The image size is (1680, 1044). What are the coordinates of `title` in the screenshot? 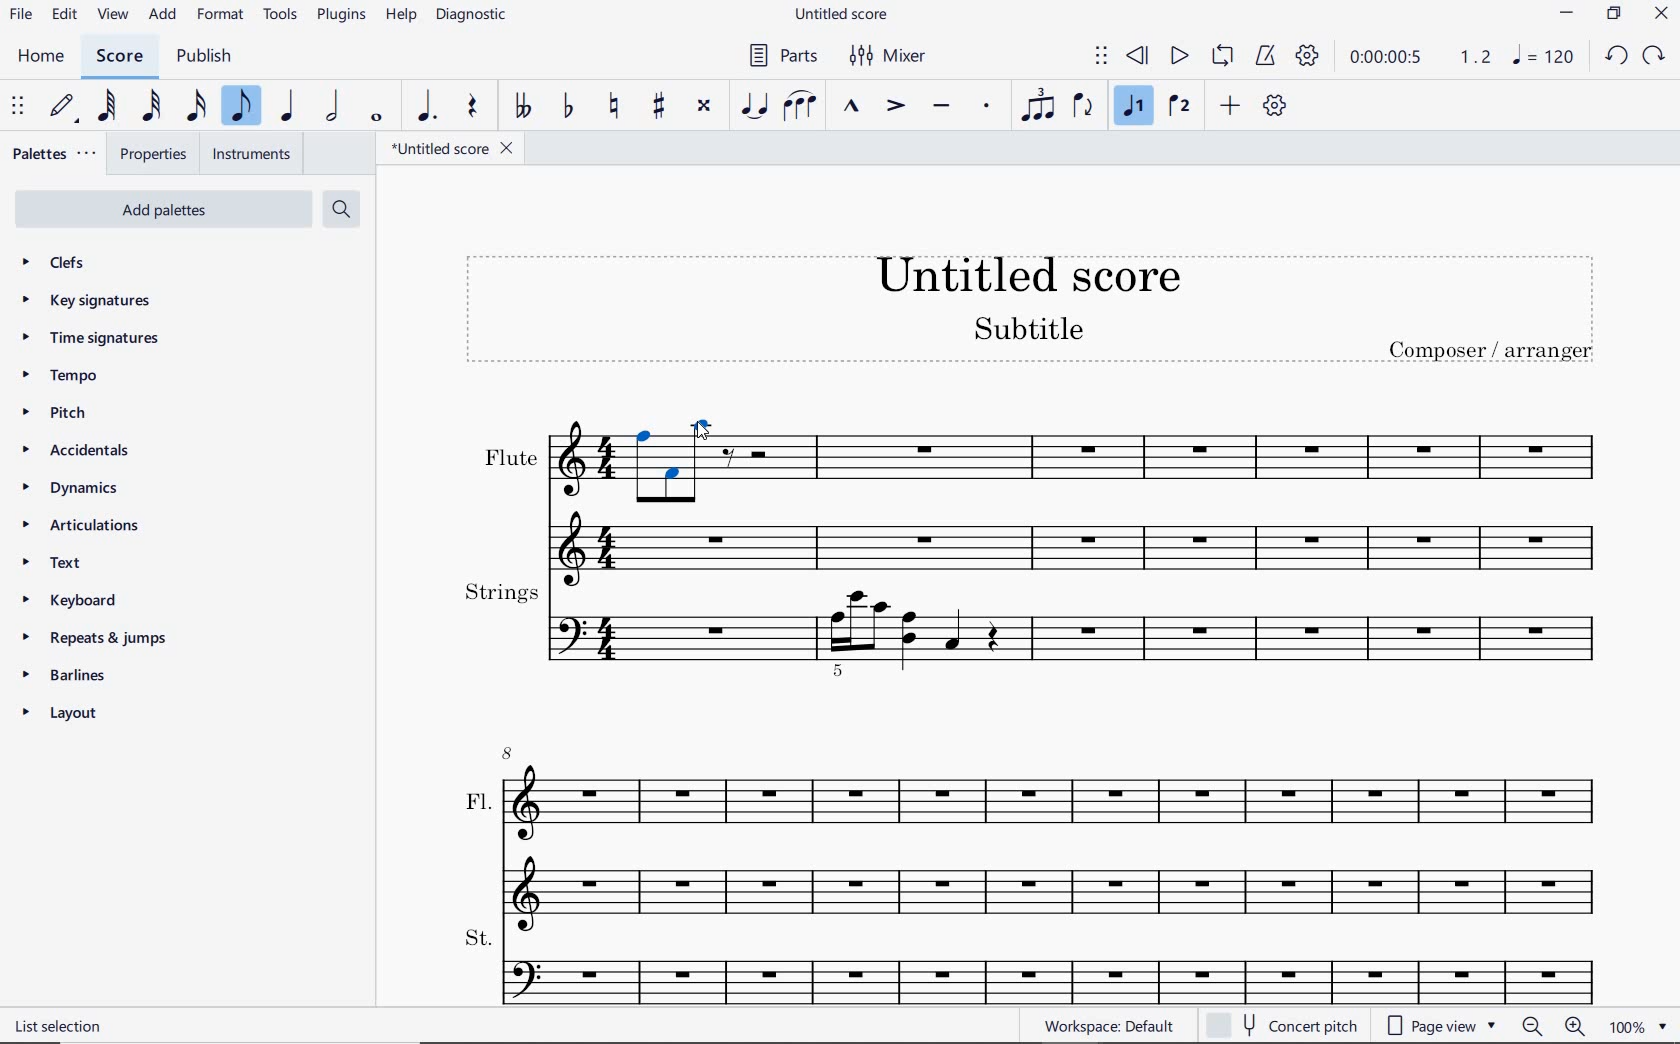 It's located at (1036, 316).